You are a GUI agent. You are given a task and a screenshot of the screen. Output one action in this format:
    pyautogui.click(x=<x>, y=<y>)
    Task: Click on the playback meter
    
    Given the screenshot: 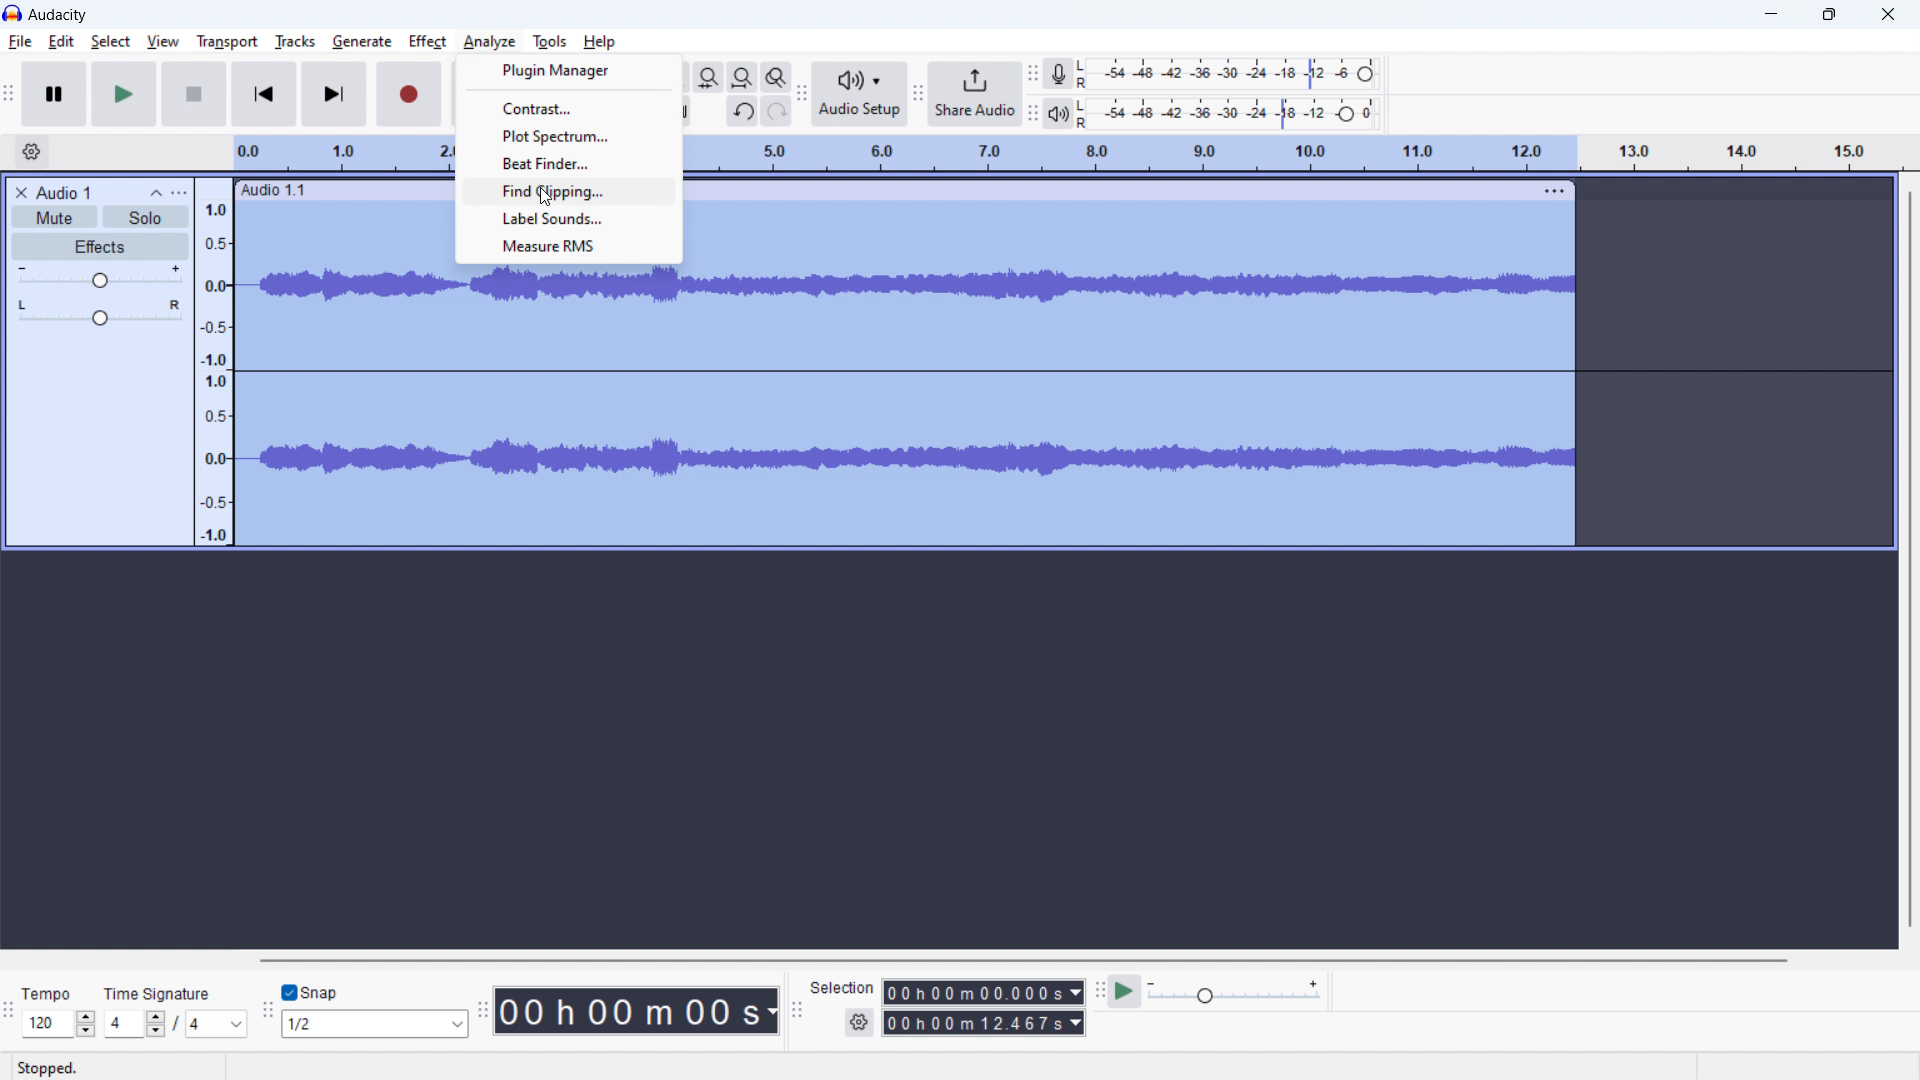 What is the action you would take?
    pyautogui.click(x=1059, y=113)
    